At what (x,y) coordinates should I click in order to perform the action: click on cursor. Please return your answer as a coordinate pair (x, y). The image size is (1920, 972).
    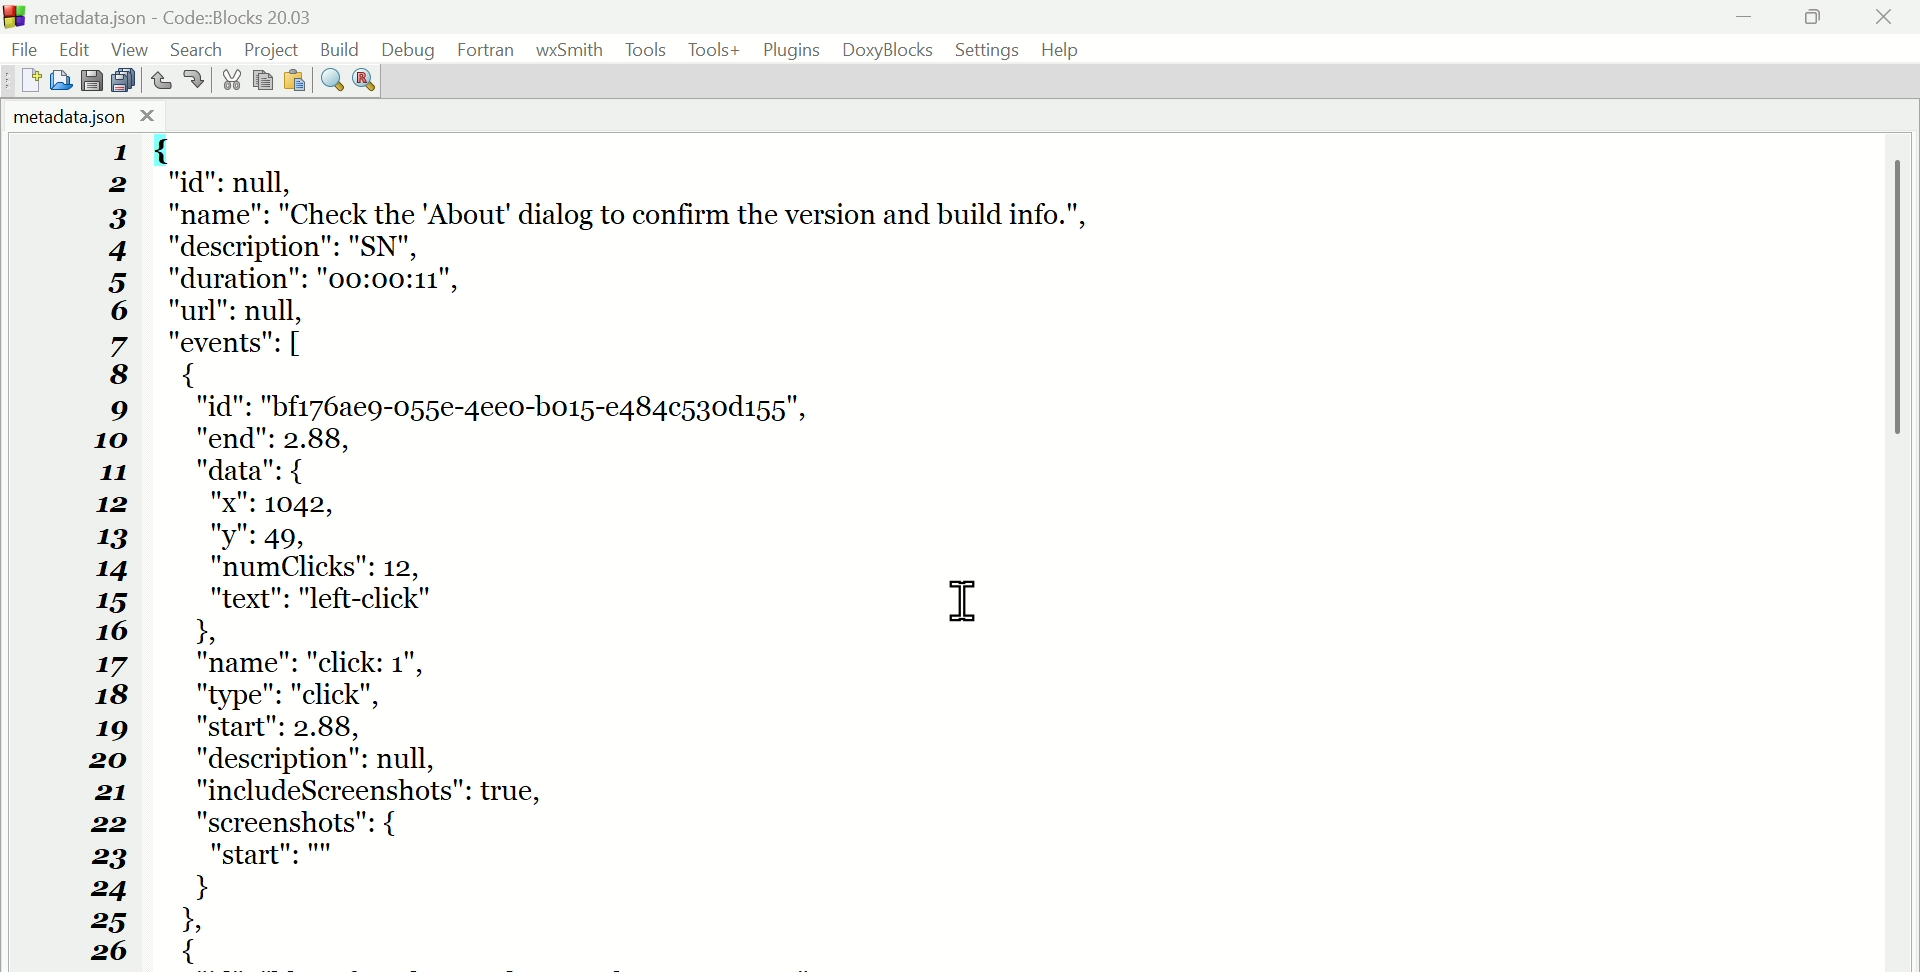
    Looking at the image, I should click on (964, 600).